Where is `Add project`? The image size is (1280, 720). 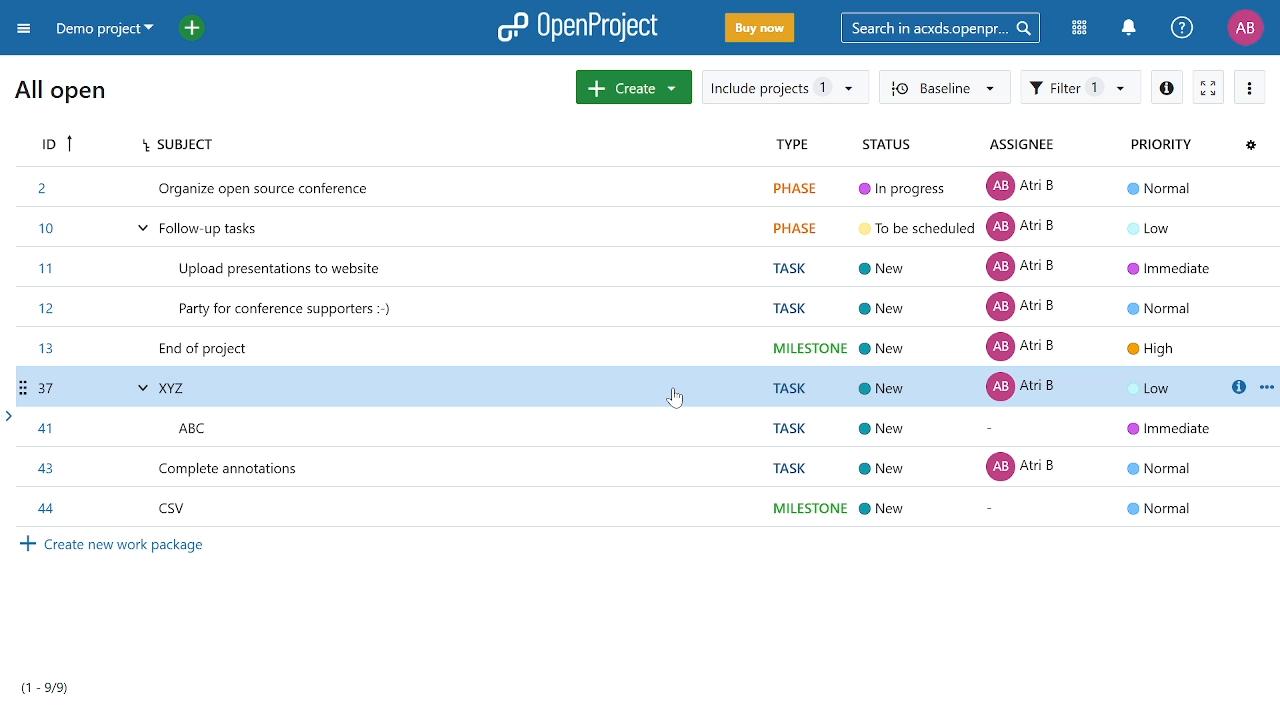
Add project is located at coordinates (196, 28).